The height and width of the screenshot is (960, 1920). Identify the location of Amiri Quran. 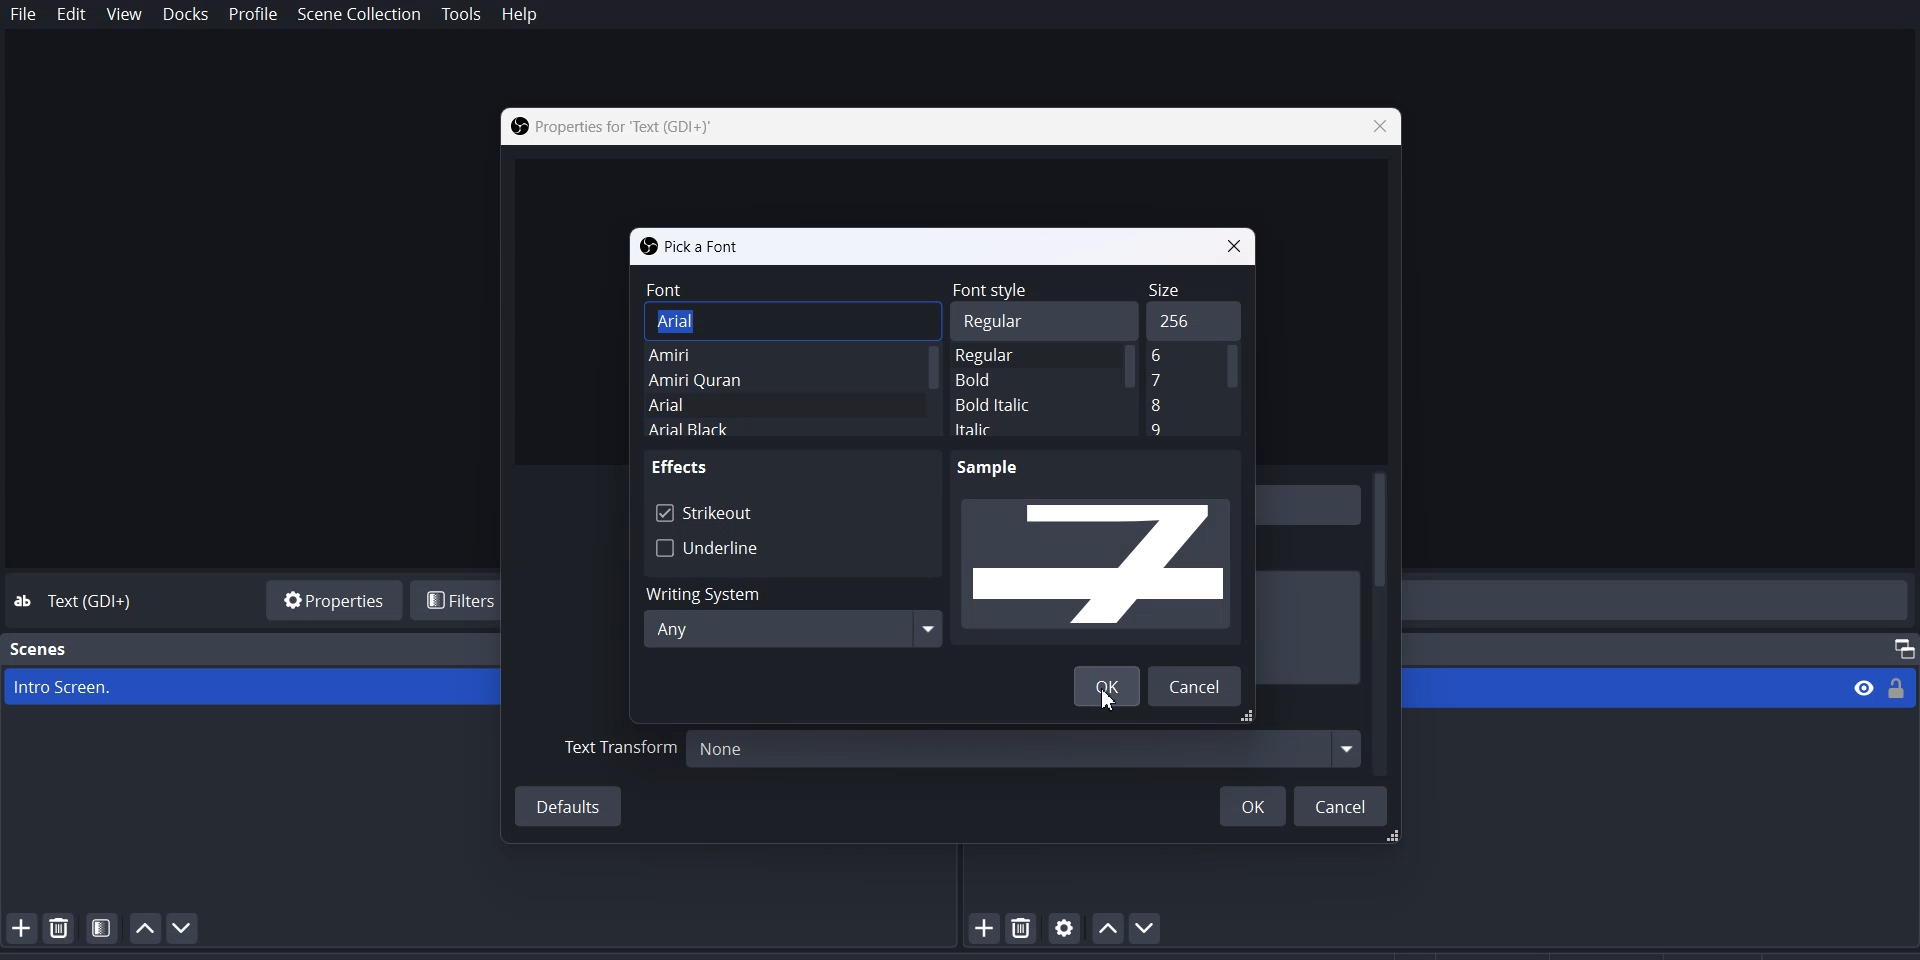
(743, 381).